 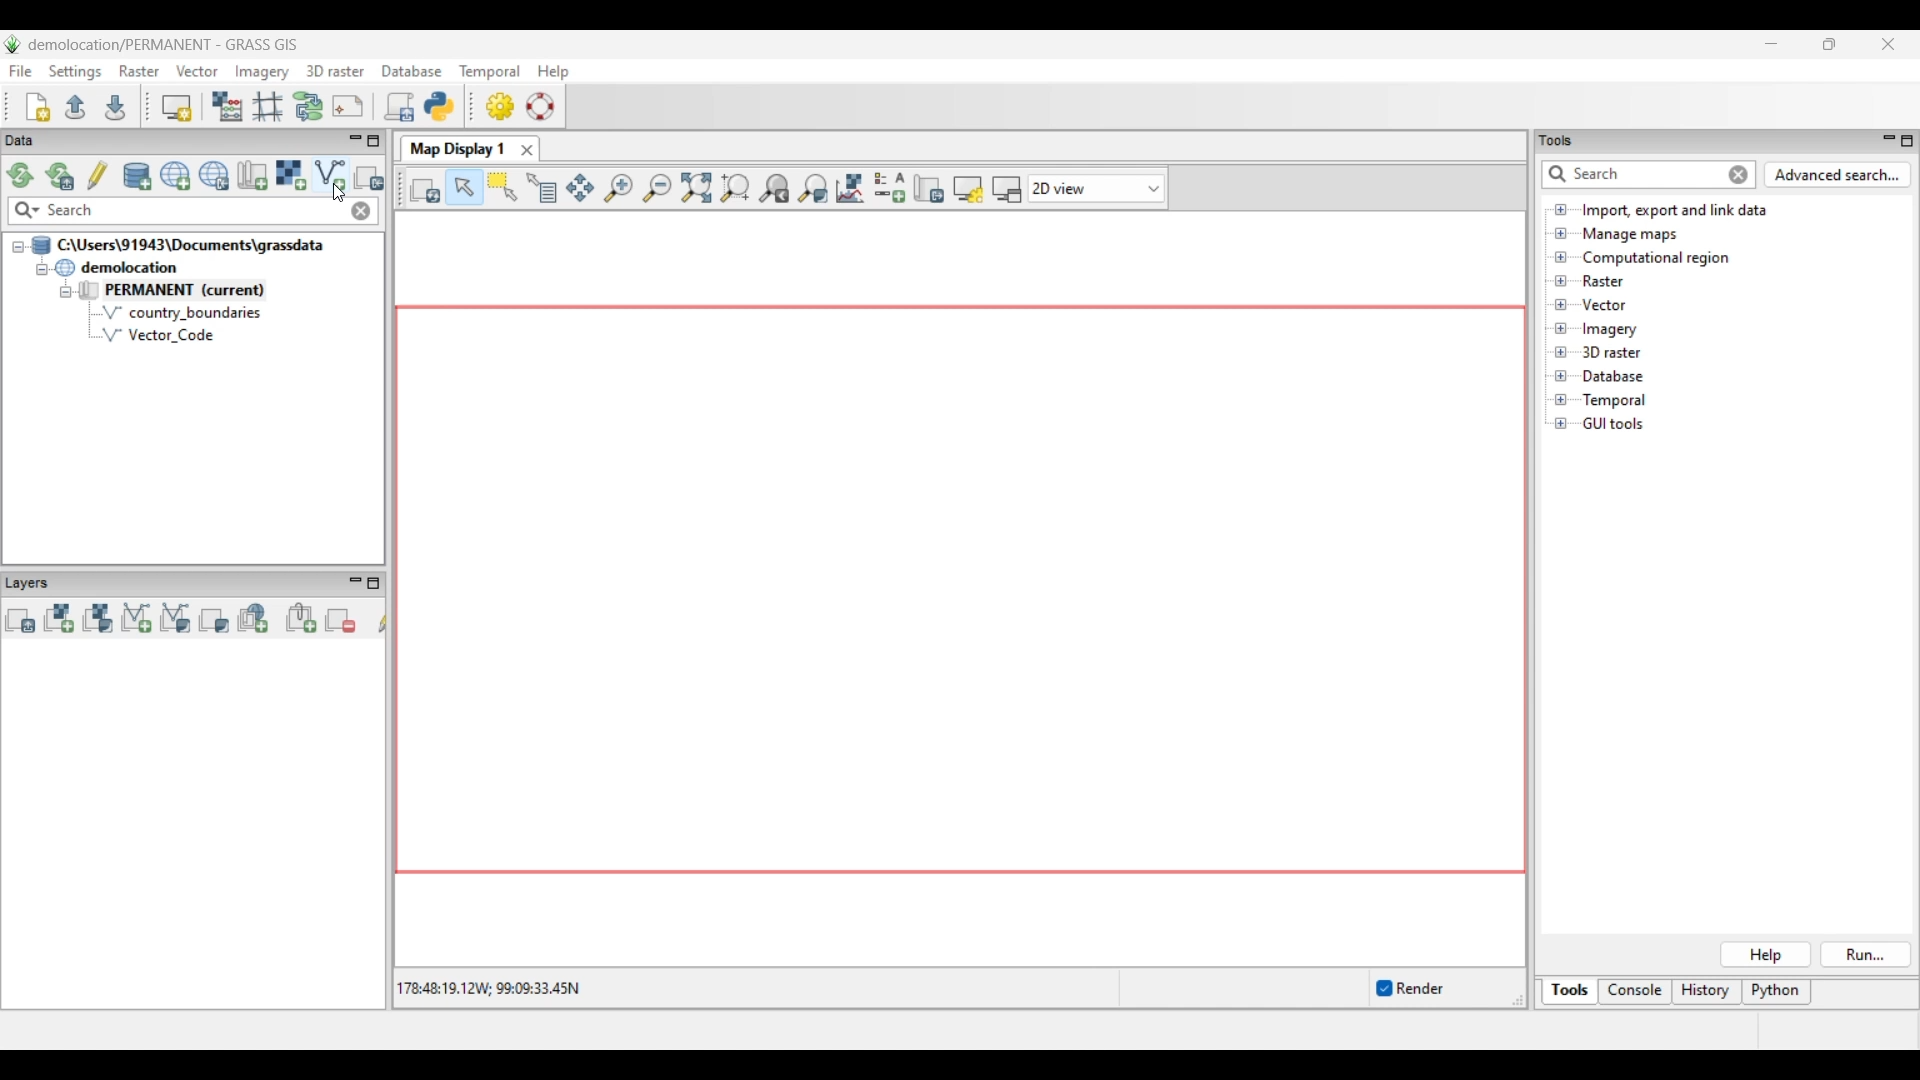 I want to click on Click to open files under Import, export and link data, so click(x=1561, y=209).